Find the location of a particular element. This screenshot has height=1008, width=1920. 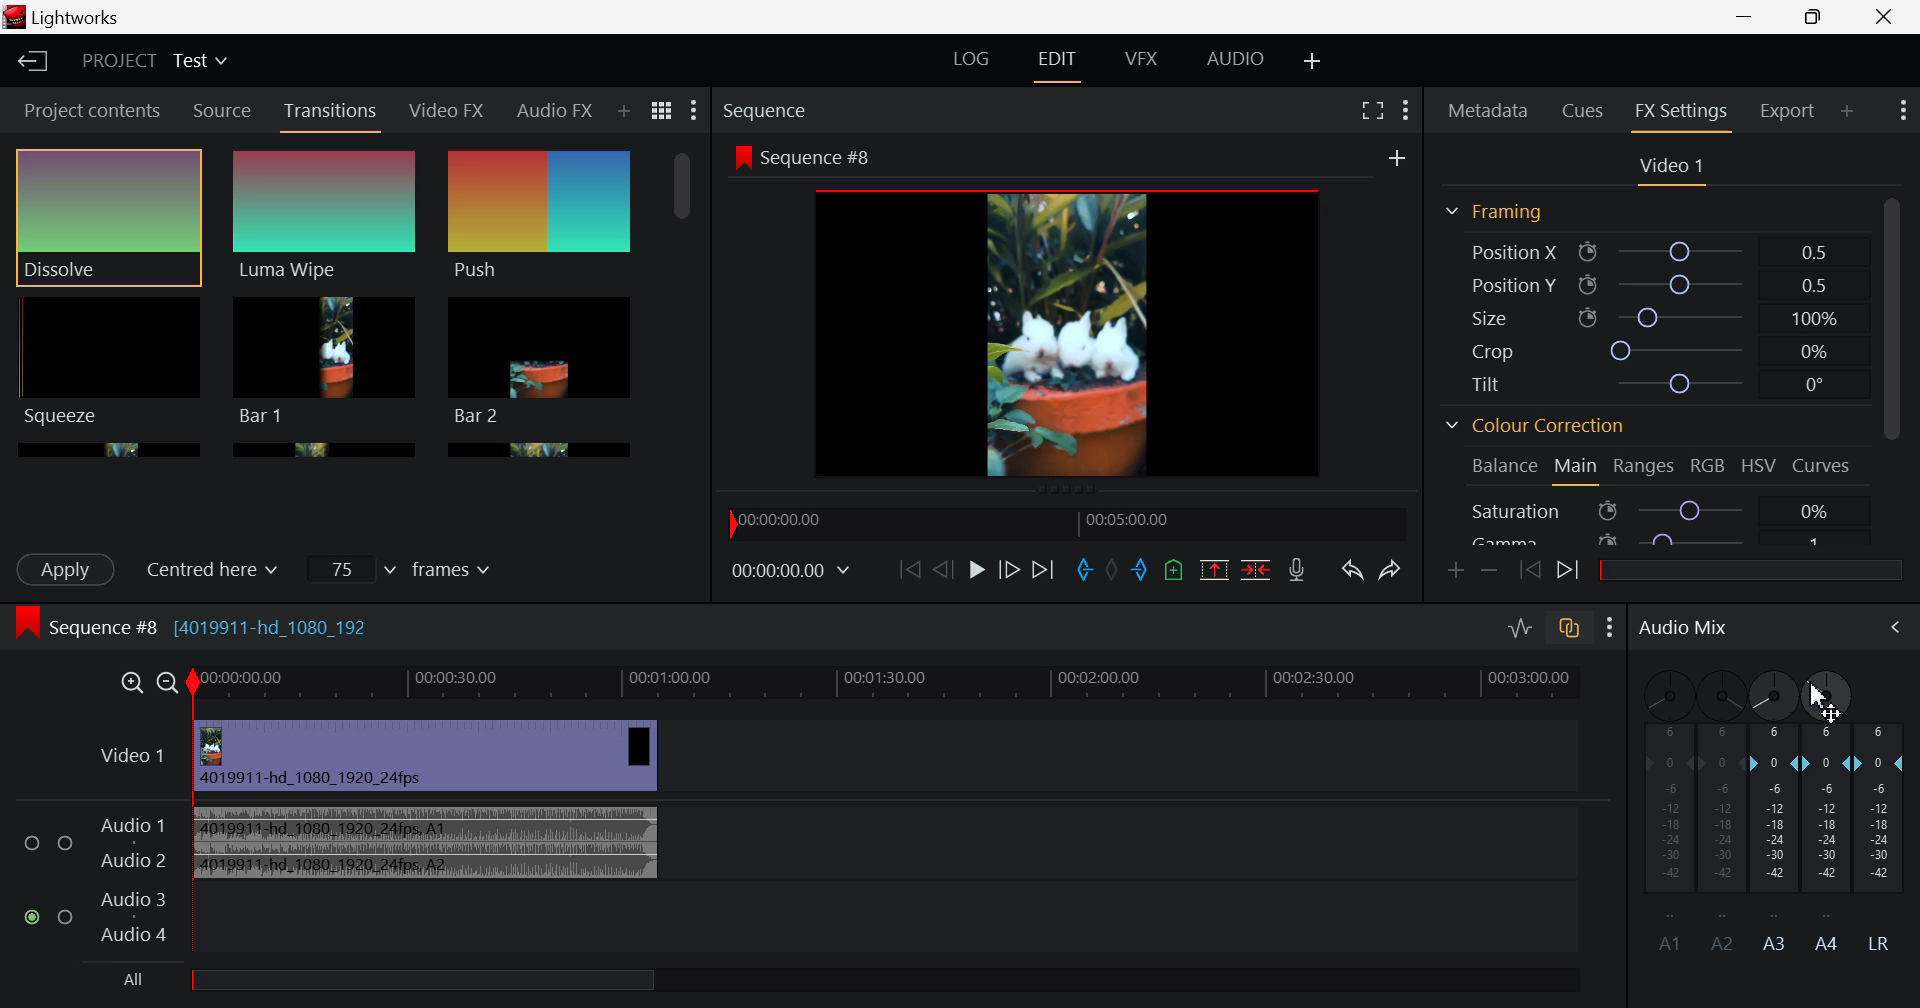

DRAG_TO Cursor Movement Adjusted Pan to Left is located at coordinates (1829, 693).